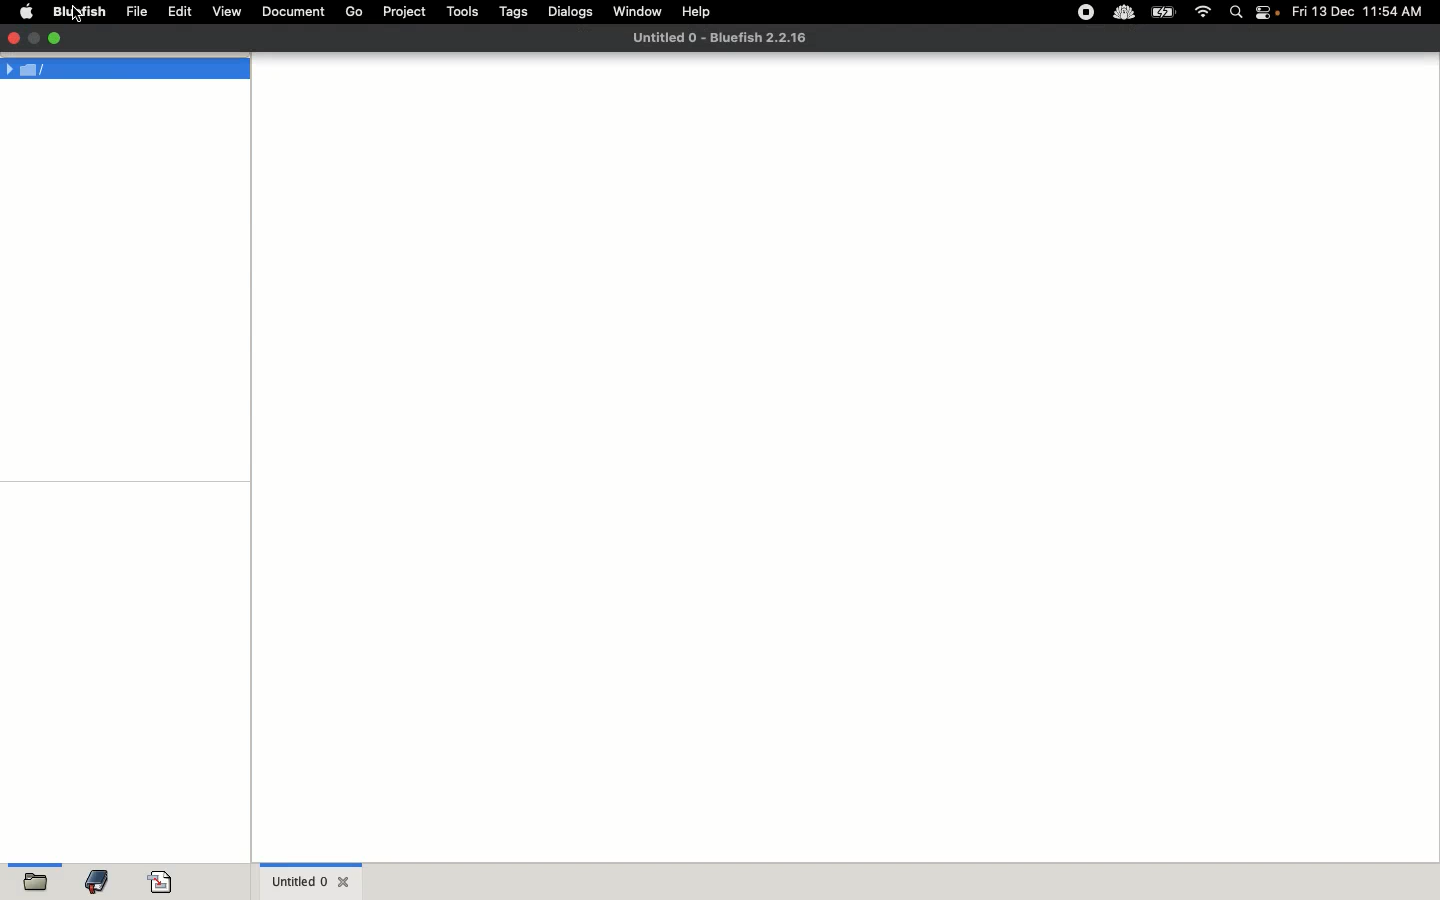  Describe the element at coordinates (1163, 14) in the screenshot. I see `Charge` at that location.